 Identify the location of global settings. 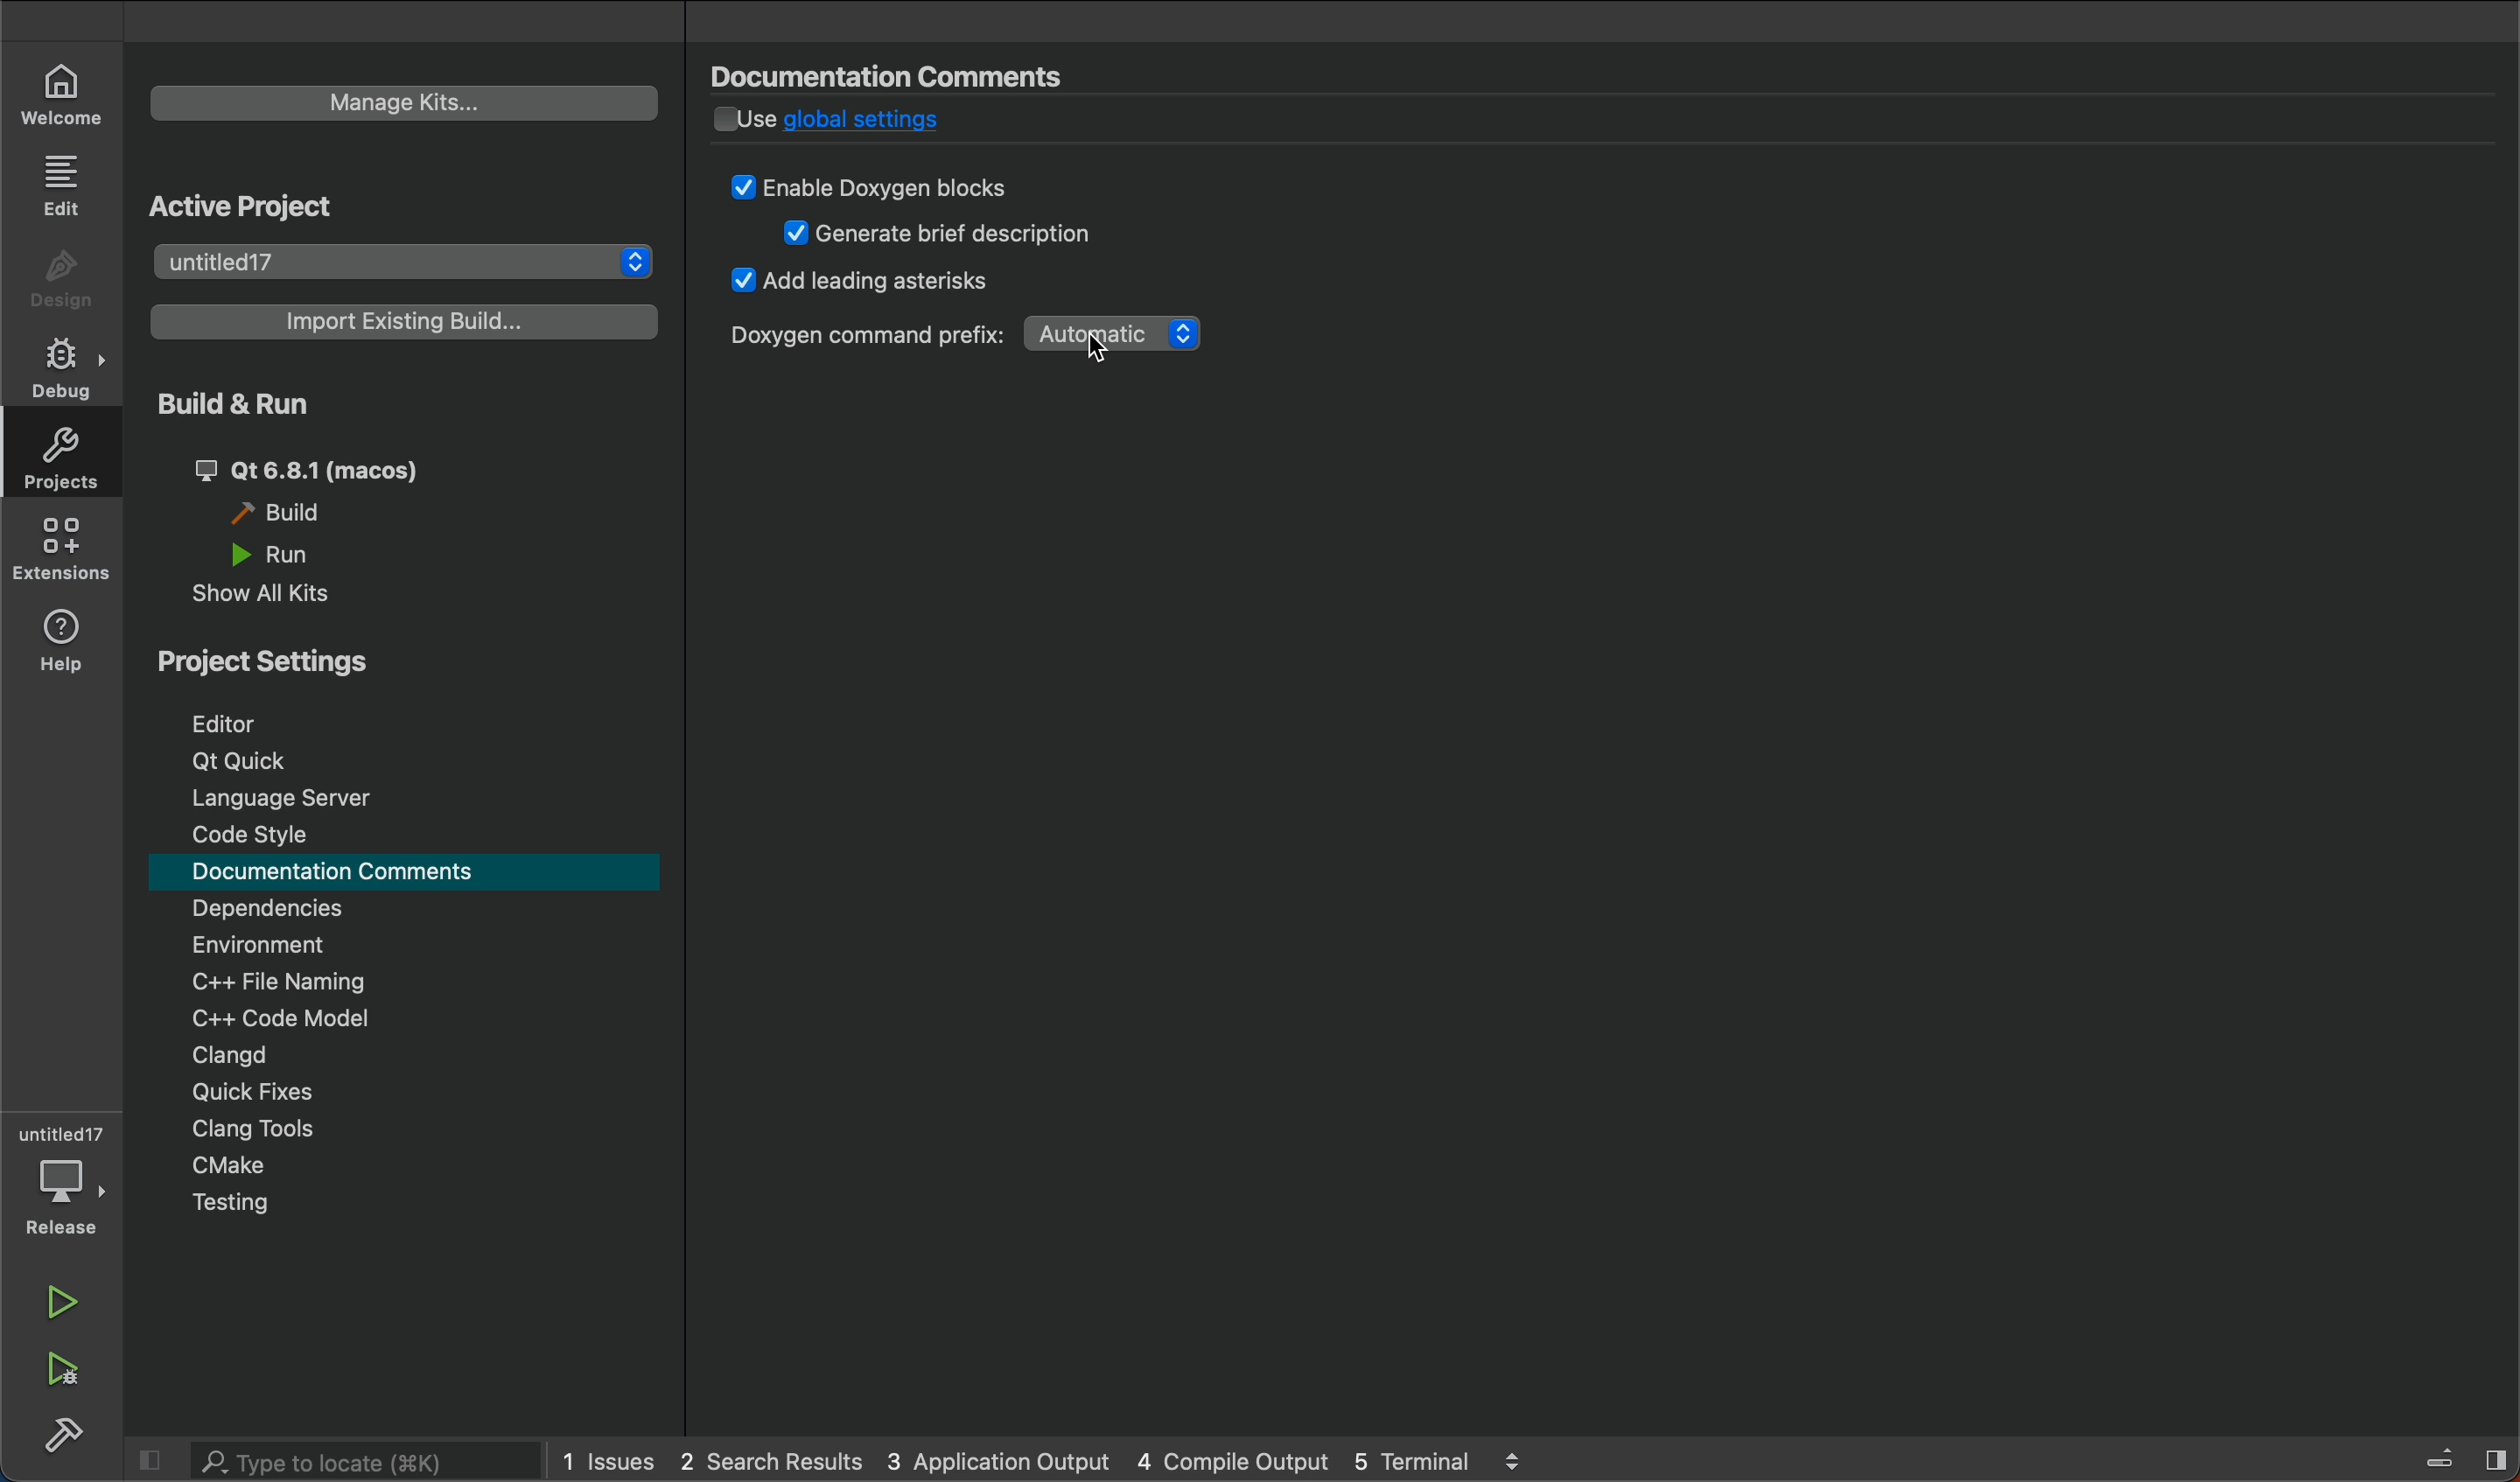
(895, 125).